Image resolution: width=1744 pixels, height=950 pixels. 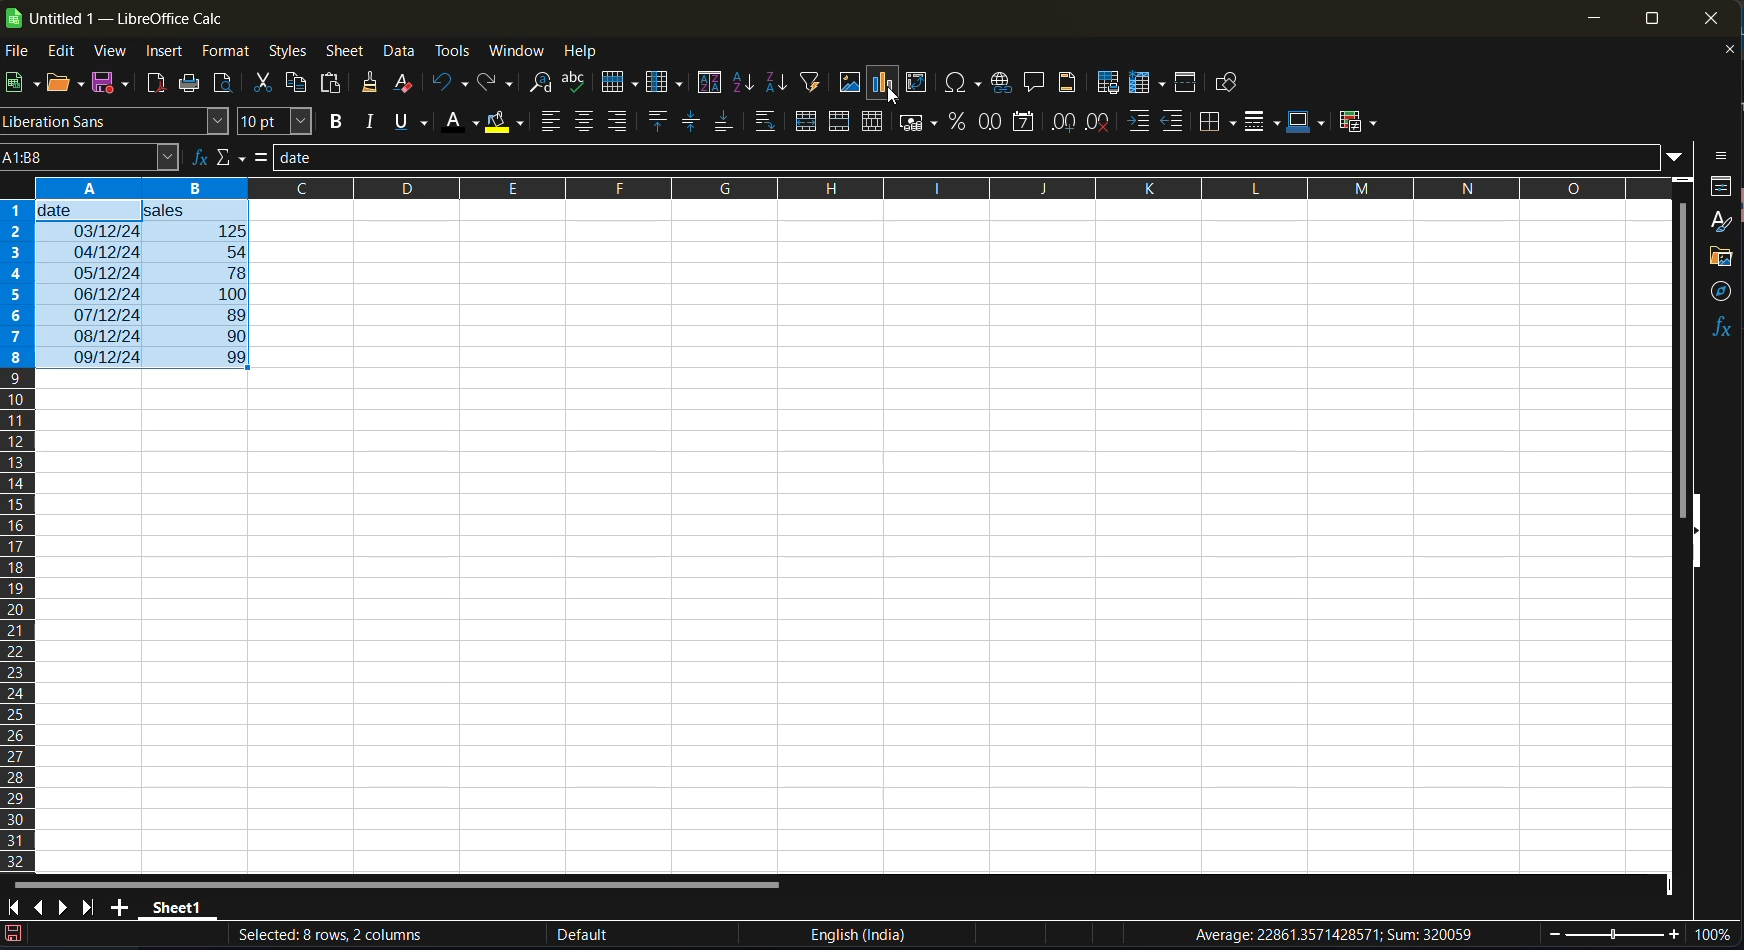 I want to click on align right, so click(x=617, y=120).